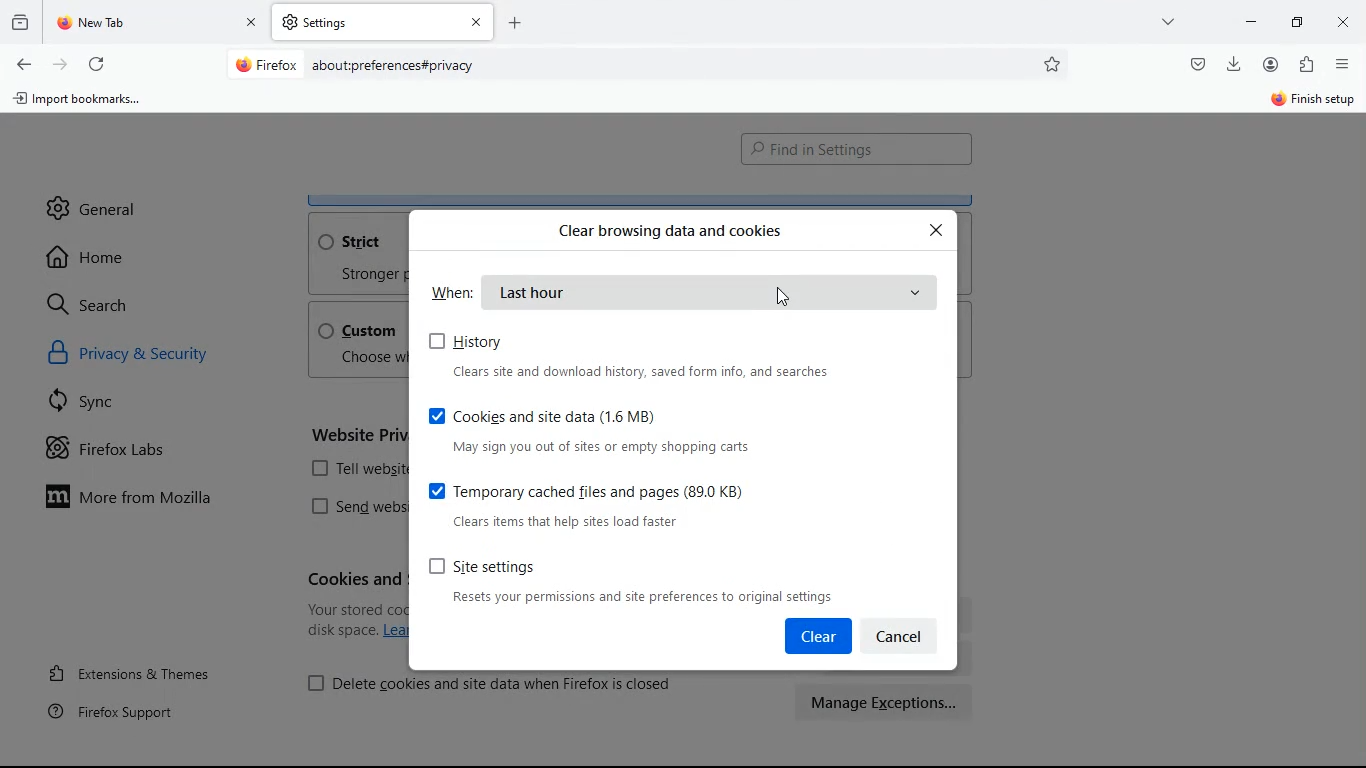 The height and width of the screenshot is (768, 1366). What do you see at coordinates (147, 670) in the screenshot?
I see `extensions & themes` at bounding box center [147, 670].